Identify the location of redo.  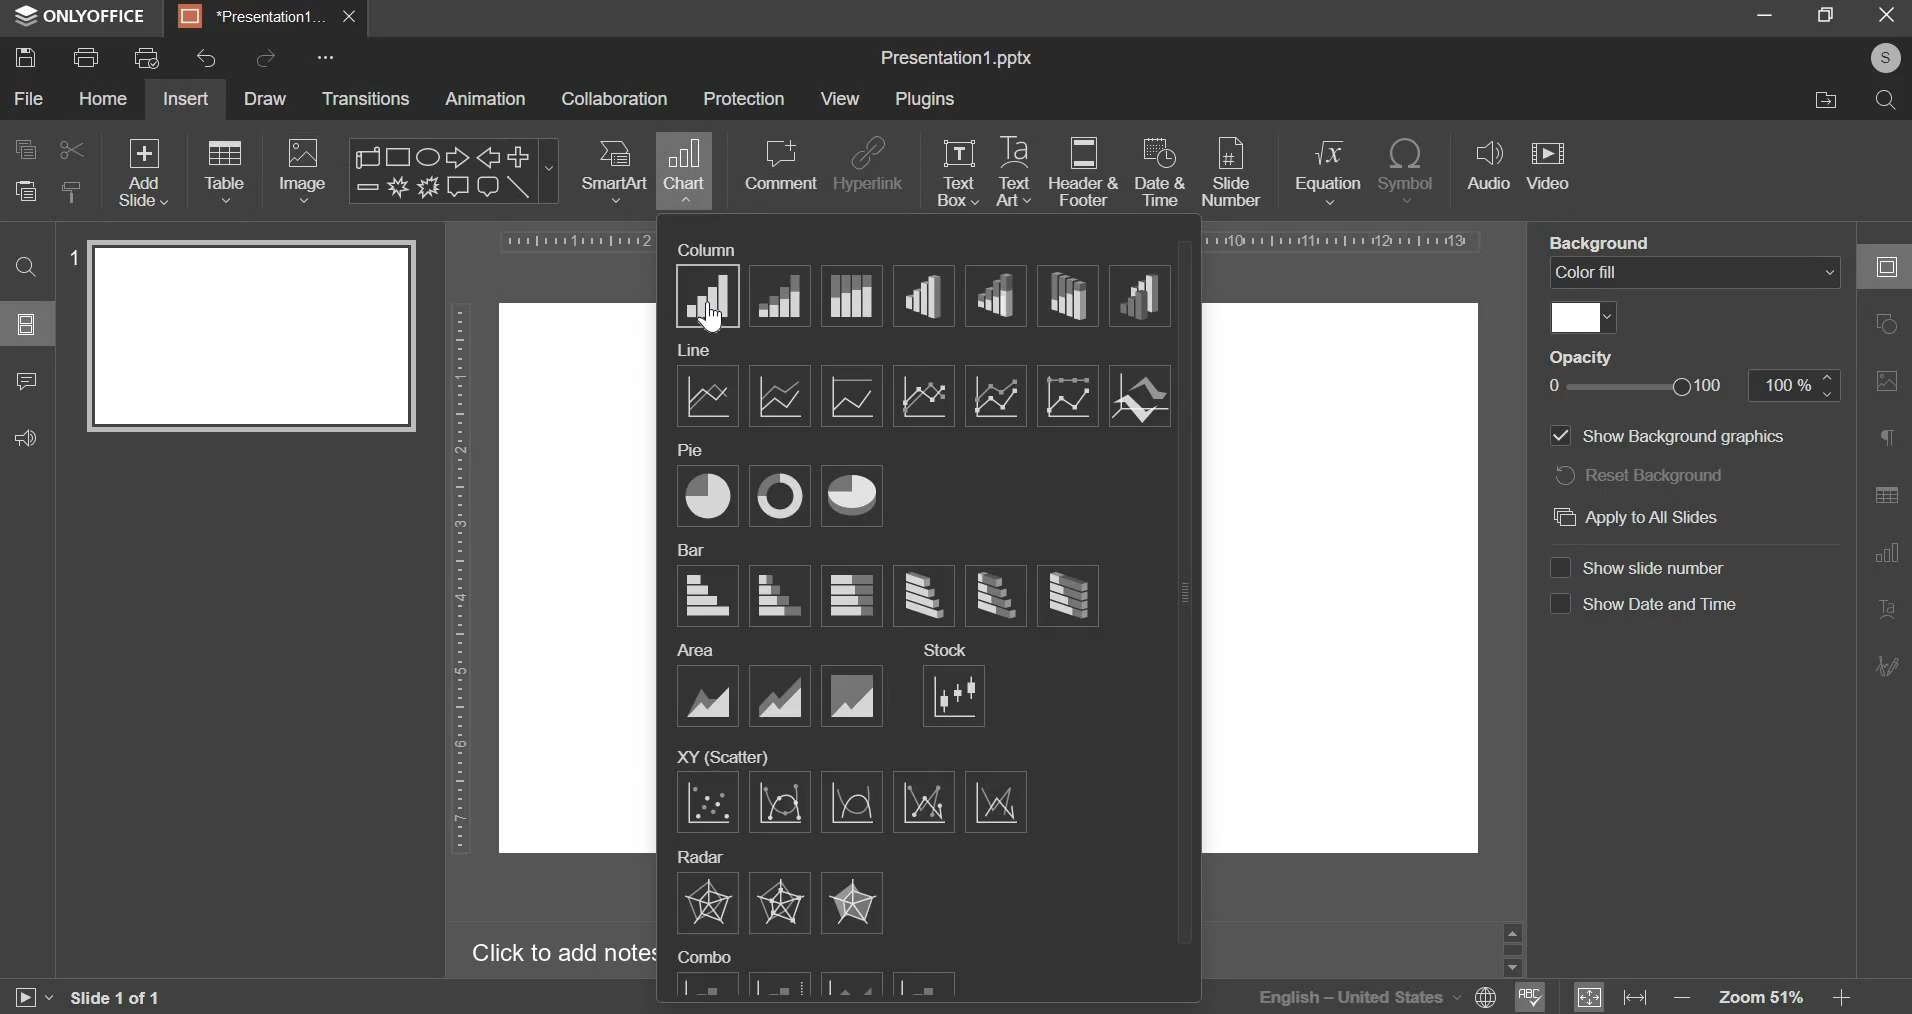
(265, 59).